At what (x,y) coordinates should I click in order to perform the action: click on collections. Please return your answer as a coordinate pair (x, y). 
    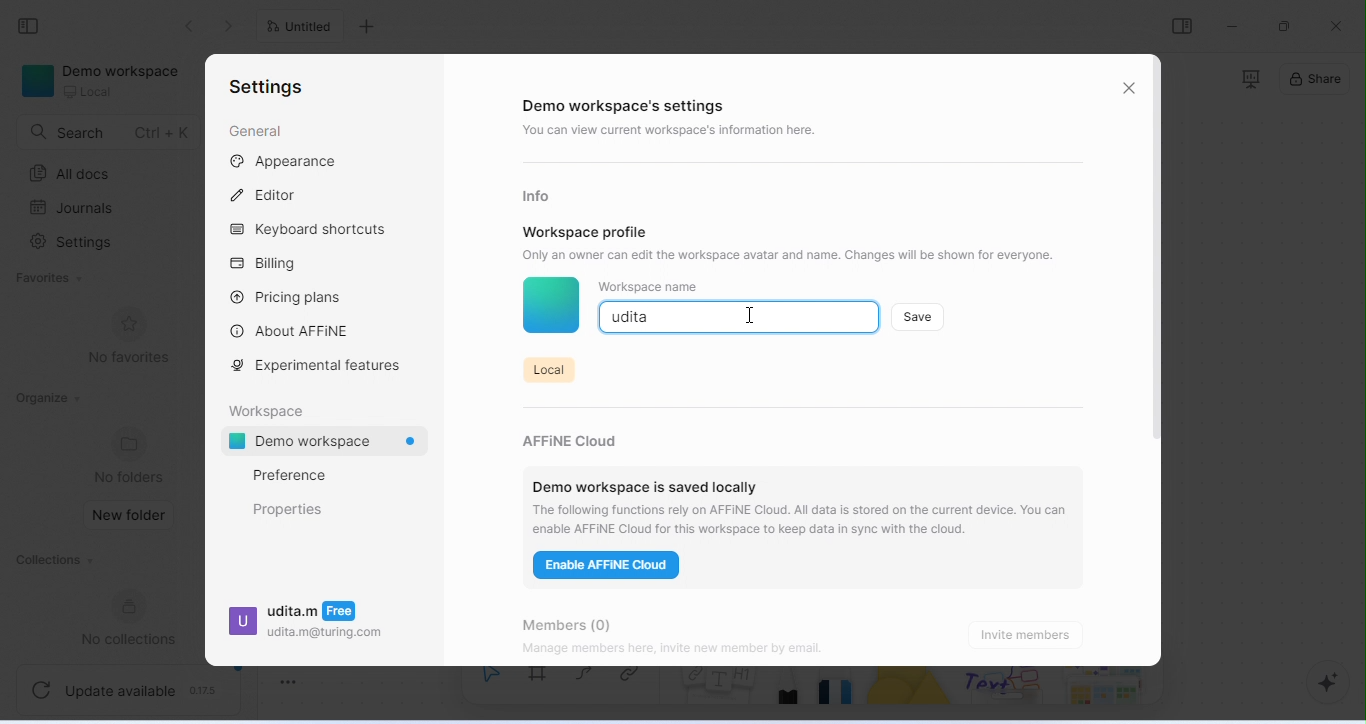
    Looking at the image, I should click on (53, 562).